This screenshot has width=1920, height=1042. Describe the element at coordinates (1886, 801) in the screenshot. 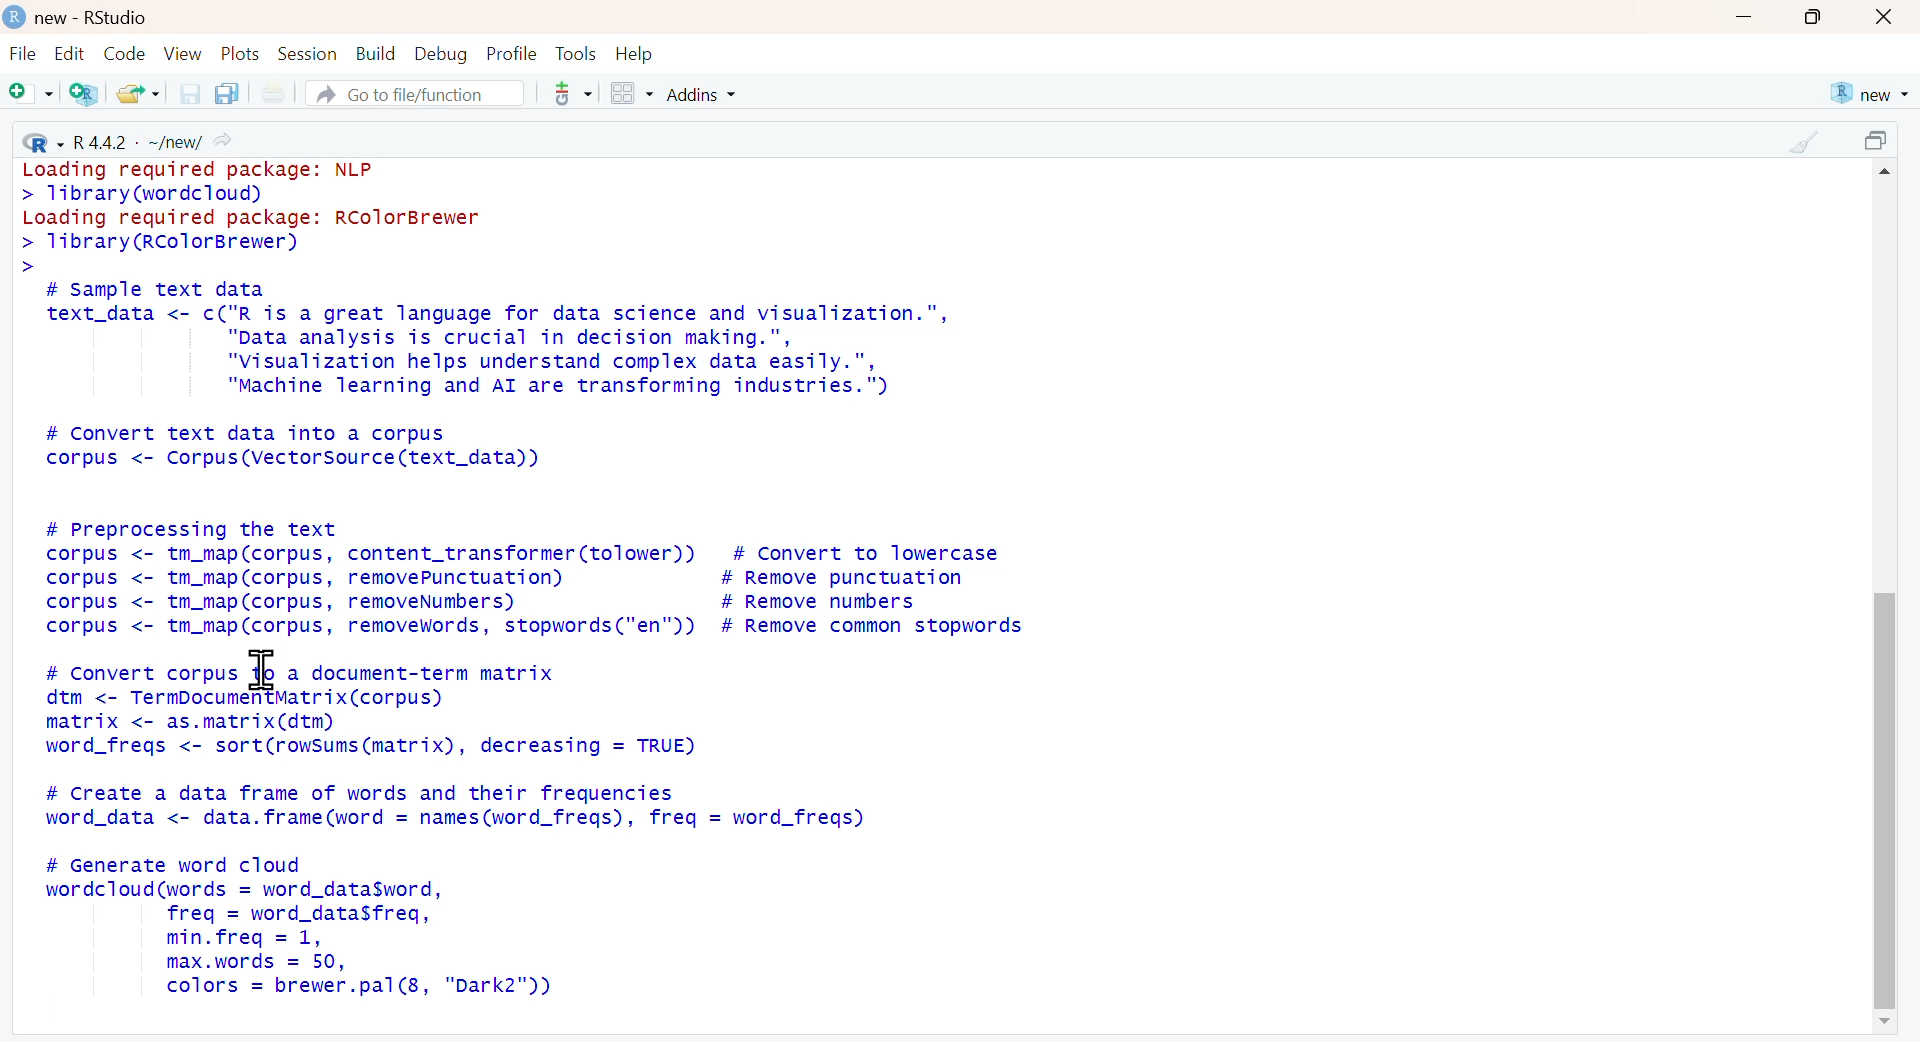

I see `scroll bar` at that location.